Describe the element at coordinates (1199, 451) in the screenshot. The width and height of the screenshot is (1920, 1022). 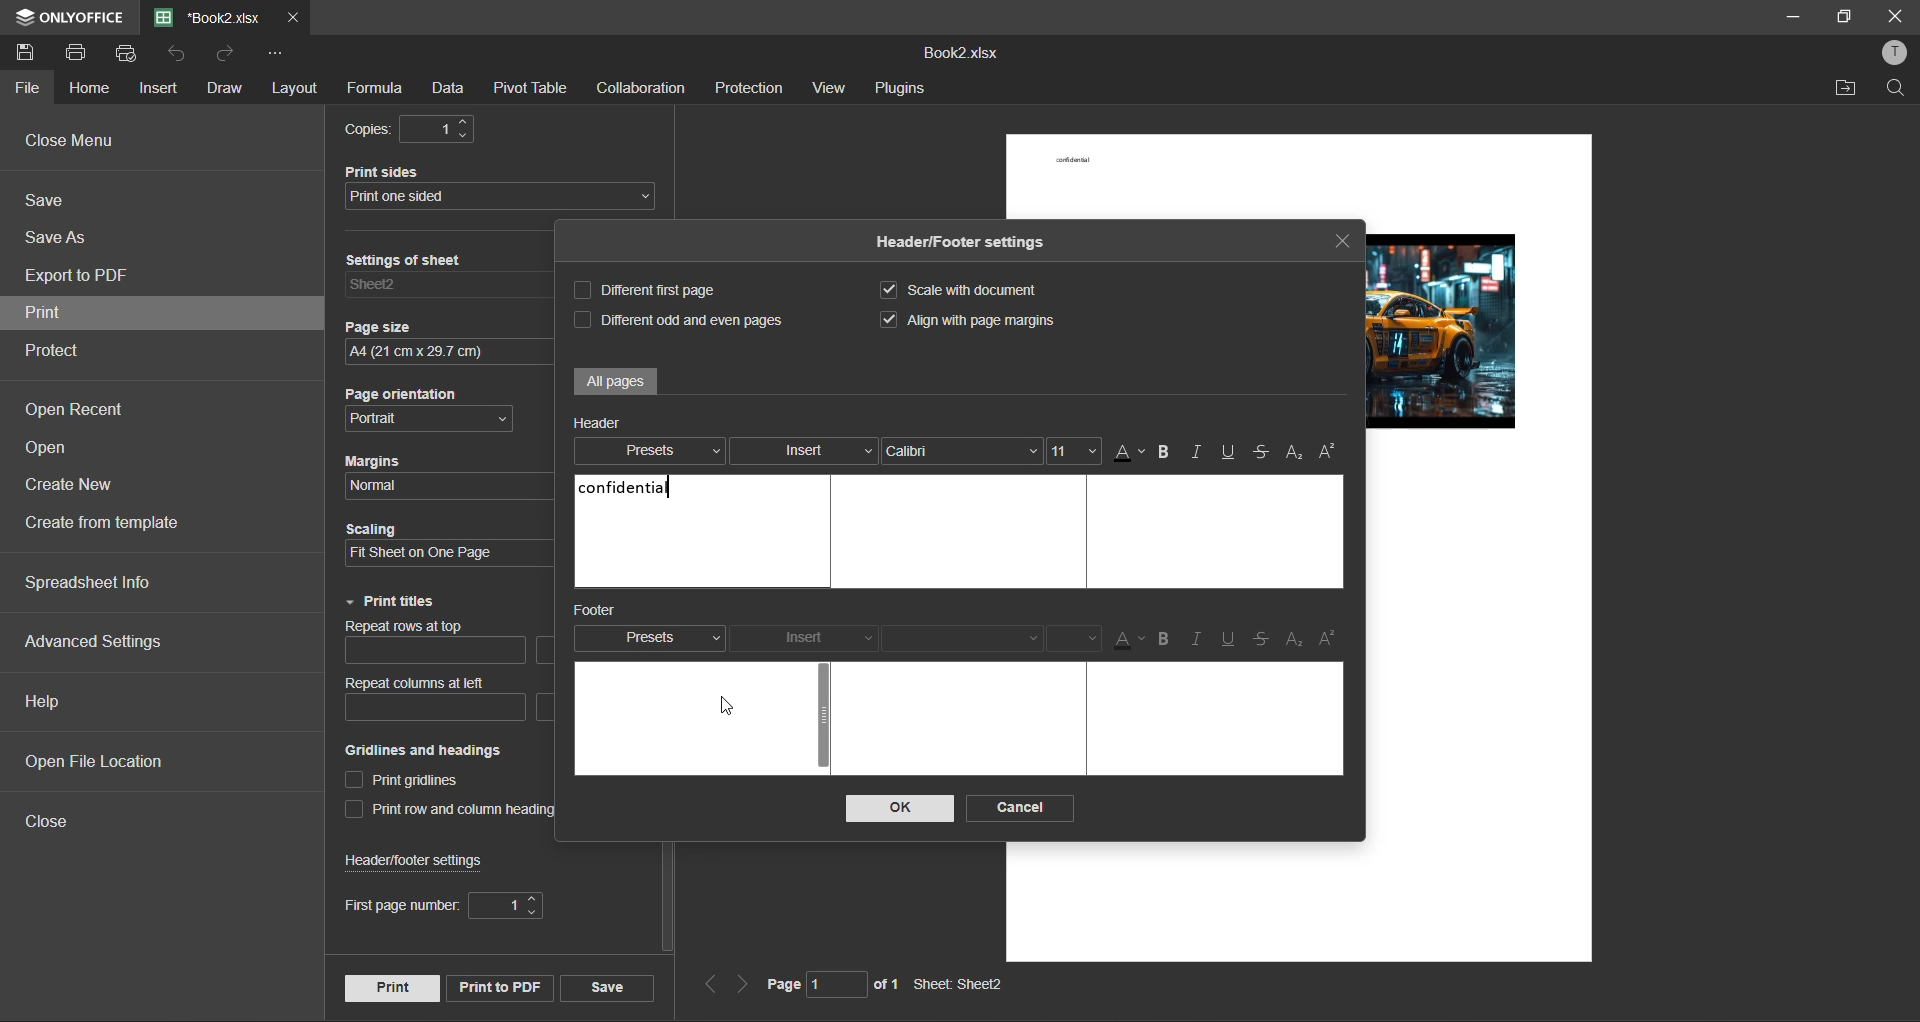
I see `italic` at that location.